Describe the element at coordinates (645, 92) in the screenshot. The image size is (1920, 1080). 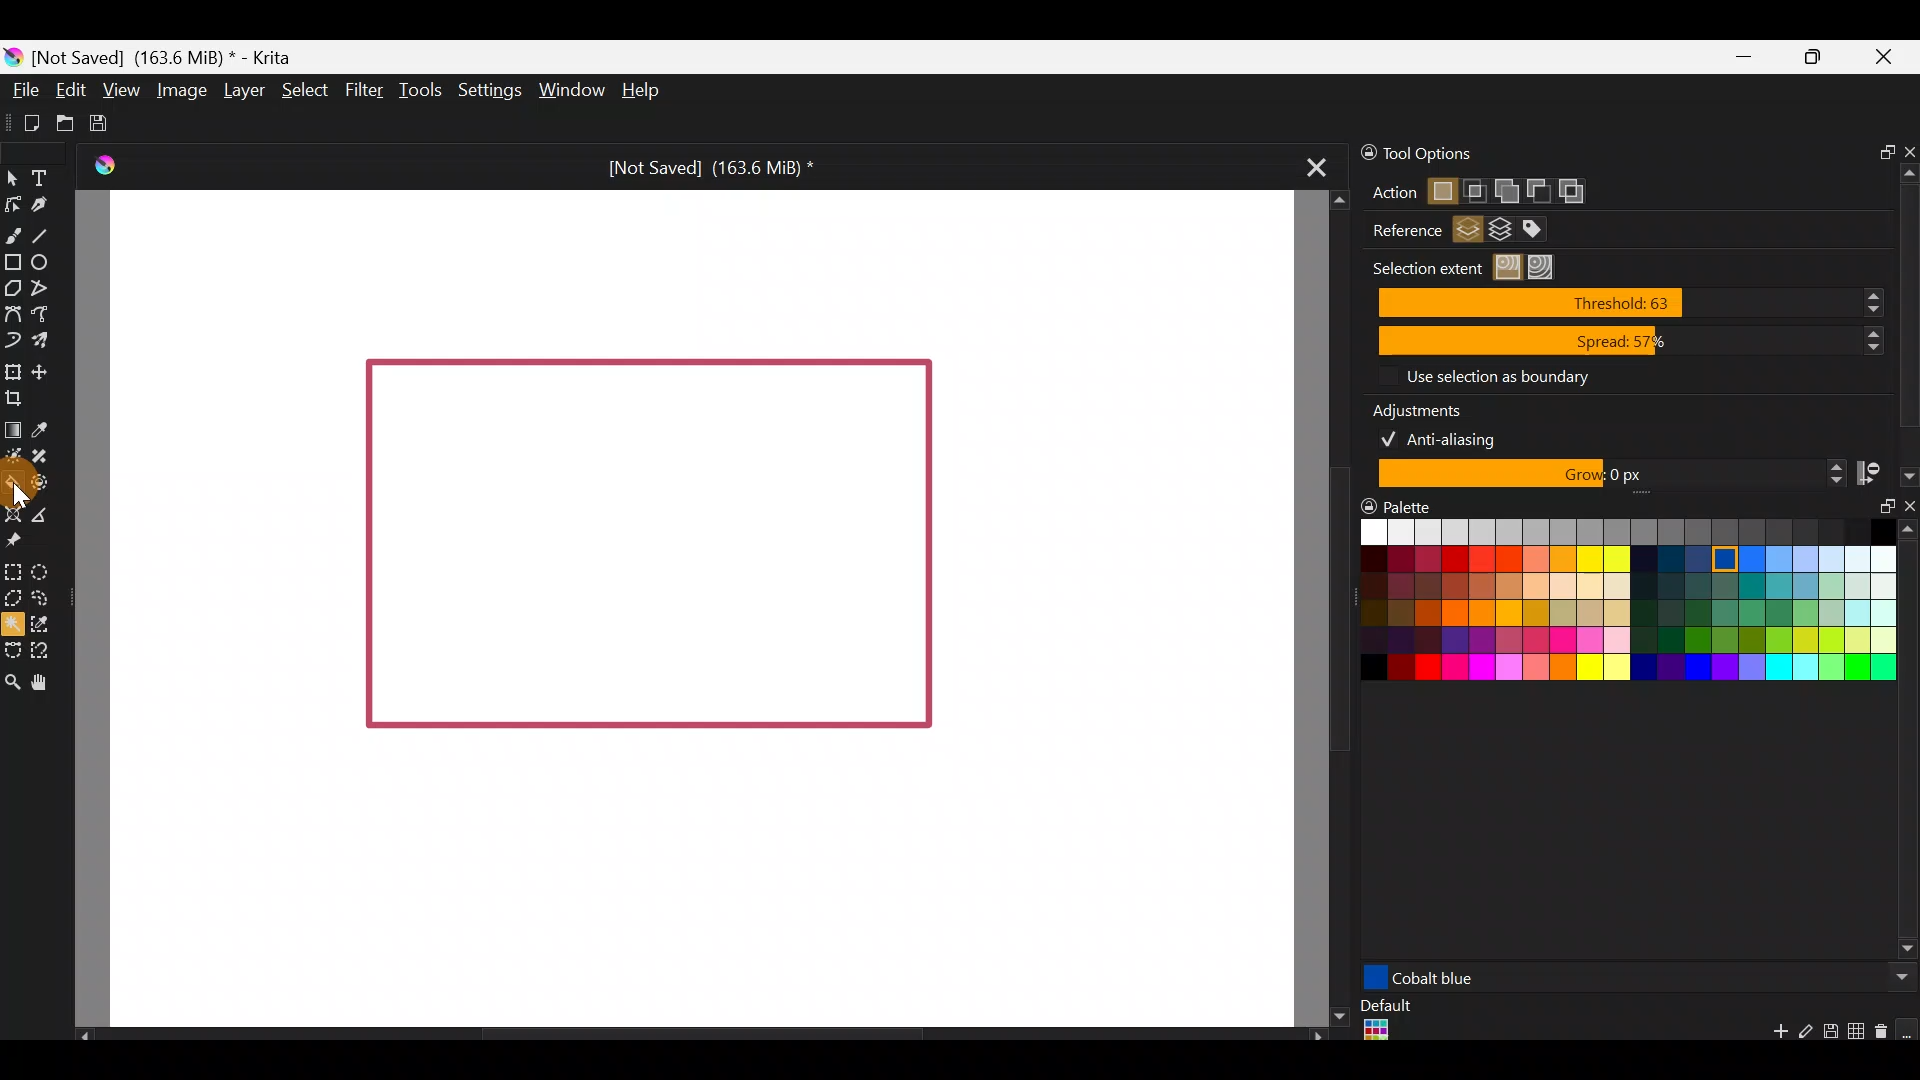
I see `Help` at that location.